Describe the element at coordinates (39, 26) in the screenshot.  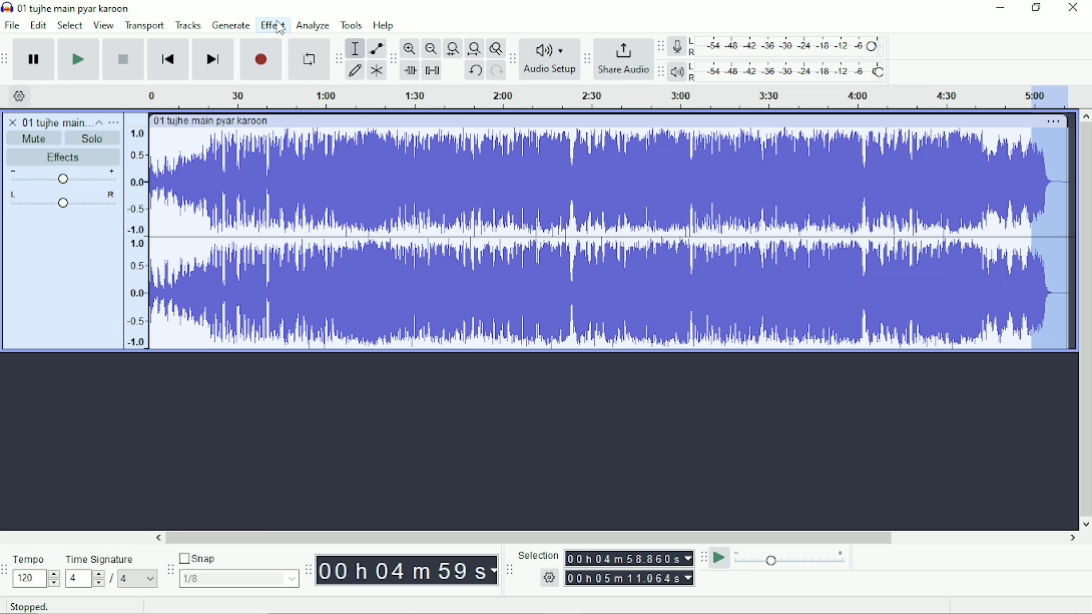
I see `Edit` at that location.